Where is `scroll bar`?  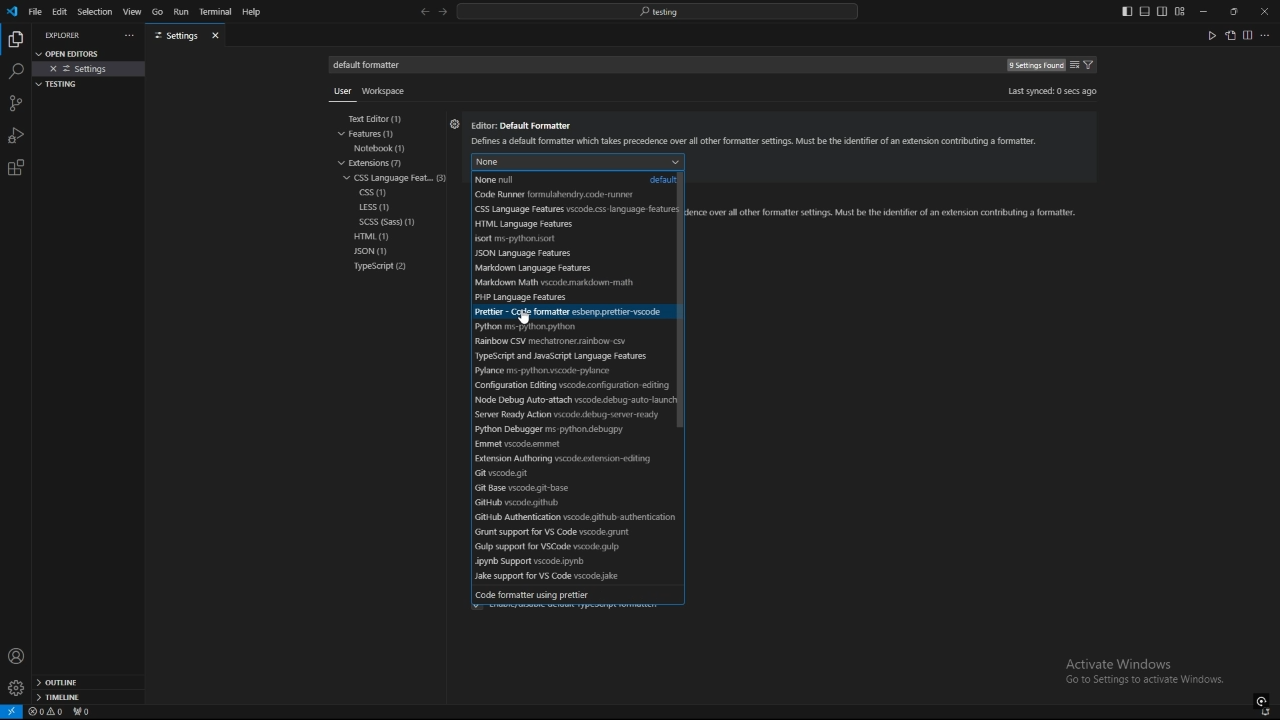
scroll bar is located at coordinates (690, 302).